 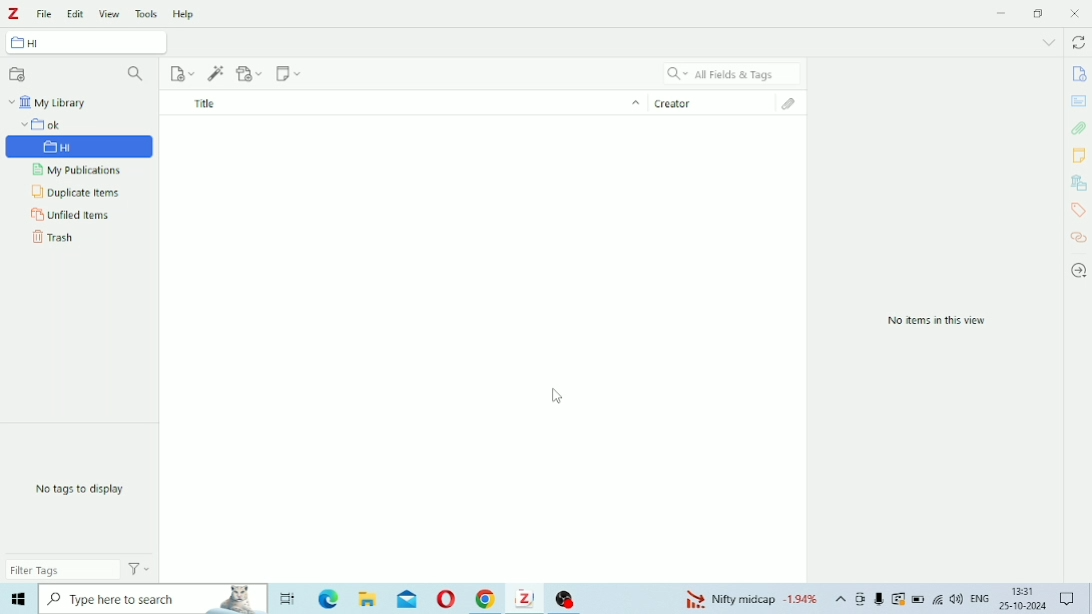 I want to click on Add Item (s) by Identifier, so click(x=217, y=74).